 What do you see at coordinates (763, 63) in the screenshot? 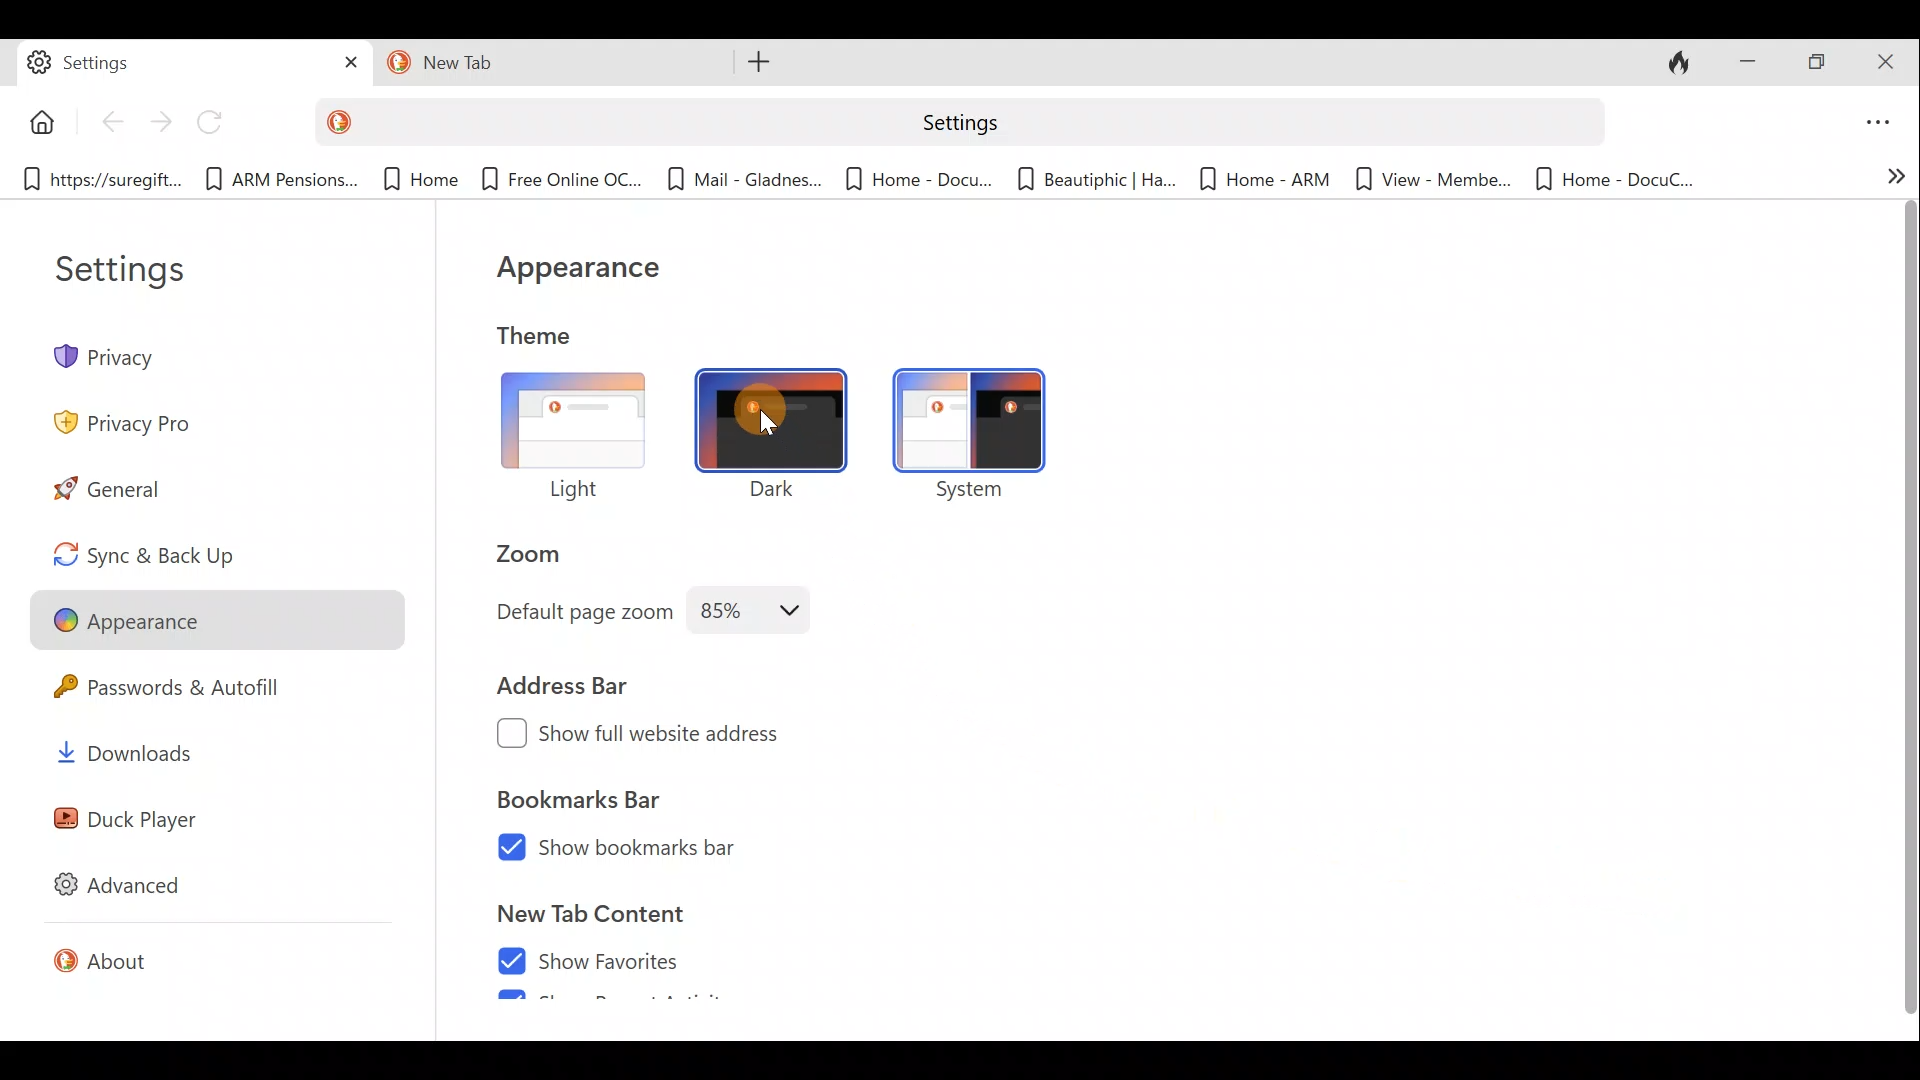
I see `Open new tab` at bounding box center [763, 63].